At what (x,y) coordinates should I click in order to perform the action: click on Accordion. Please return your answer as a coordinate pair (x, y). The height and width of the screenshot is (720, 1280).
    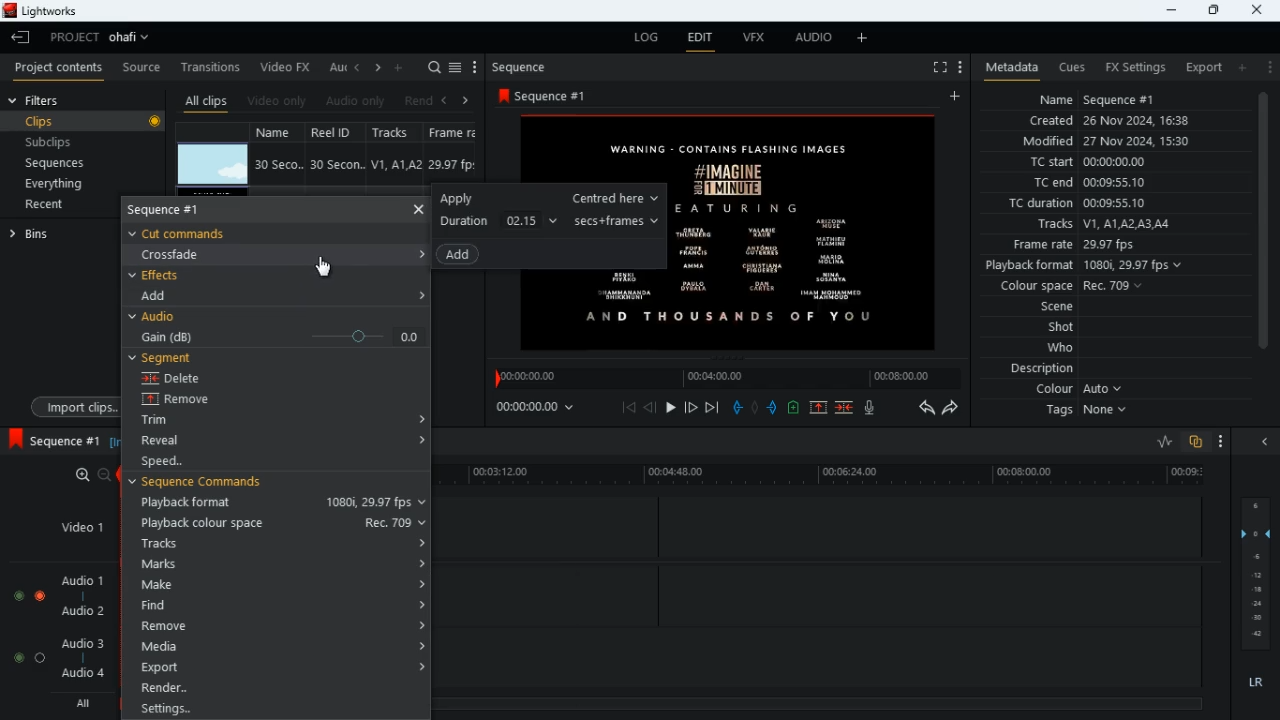
    Looking at the image, I should click on (419, 442).